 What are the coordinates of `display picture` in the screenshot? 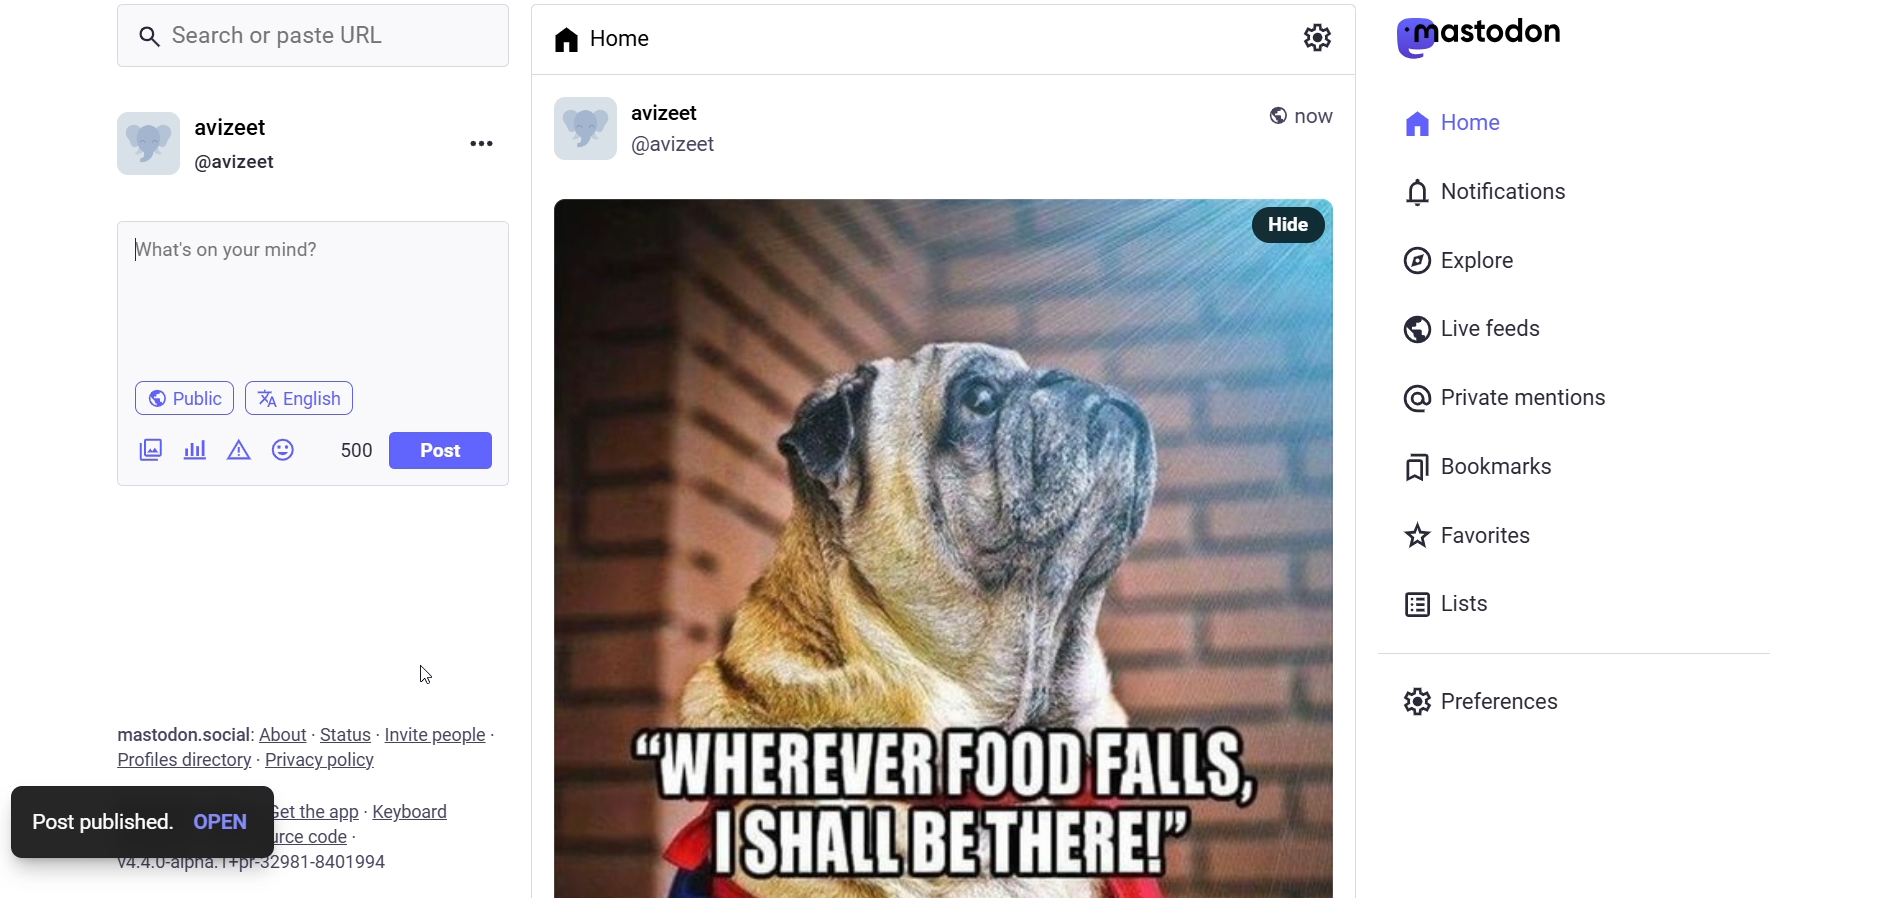 It's located at (580, 130).